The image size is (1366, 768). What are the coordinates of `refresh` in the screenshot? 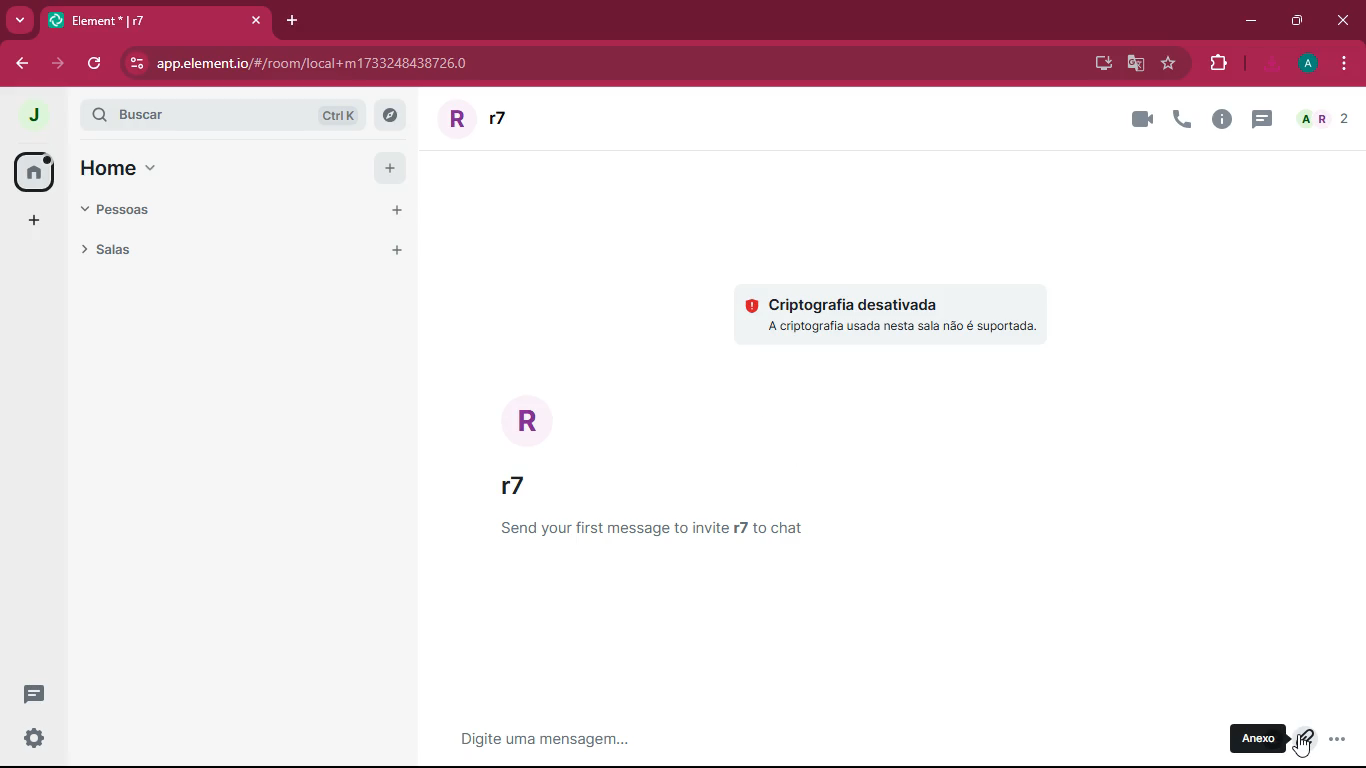 It's located at (93, 63).